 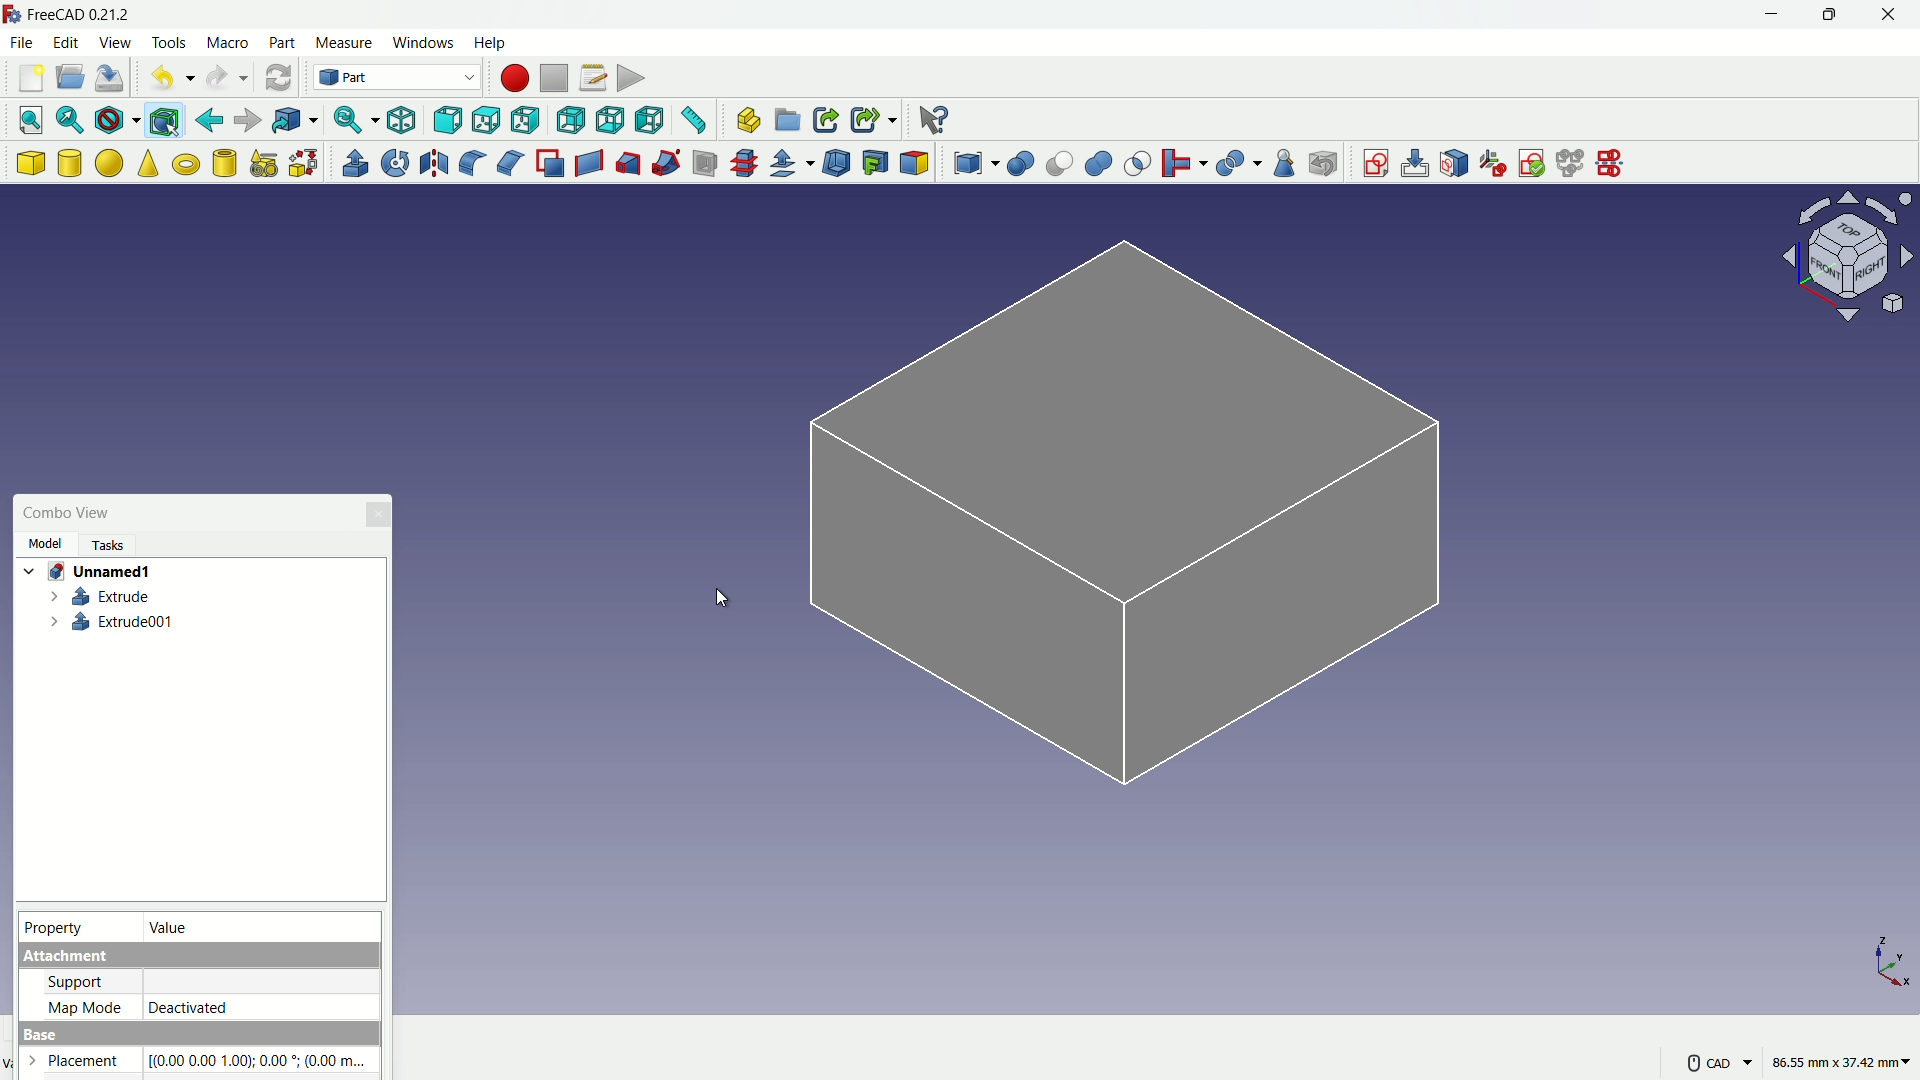 I want to click on part , so click(x=282, y=42).